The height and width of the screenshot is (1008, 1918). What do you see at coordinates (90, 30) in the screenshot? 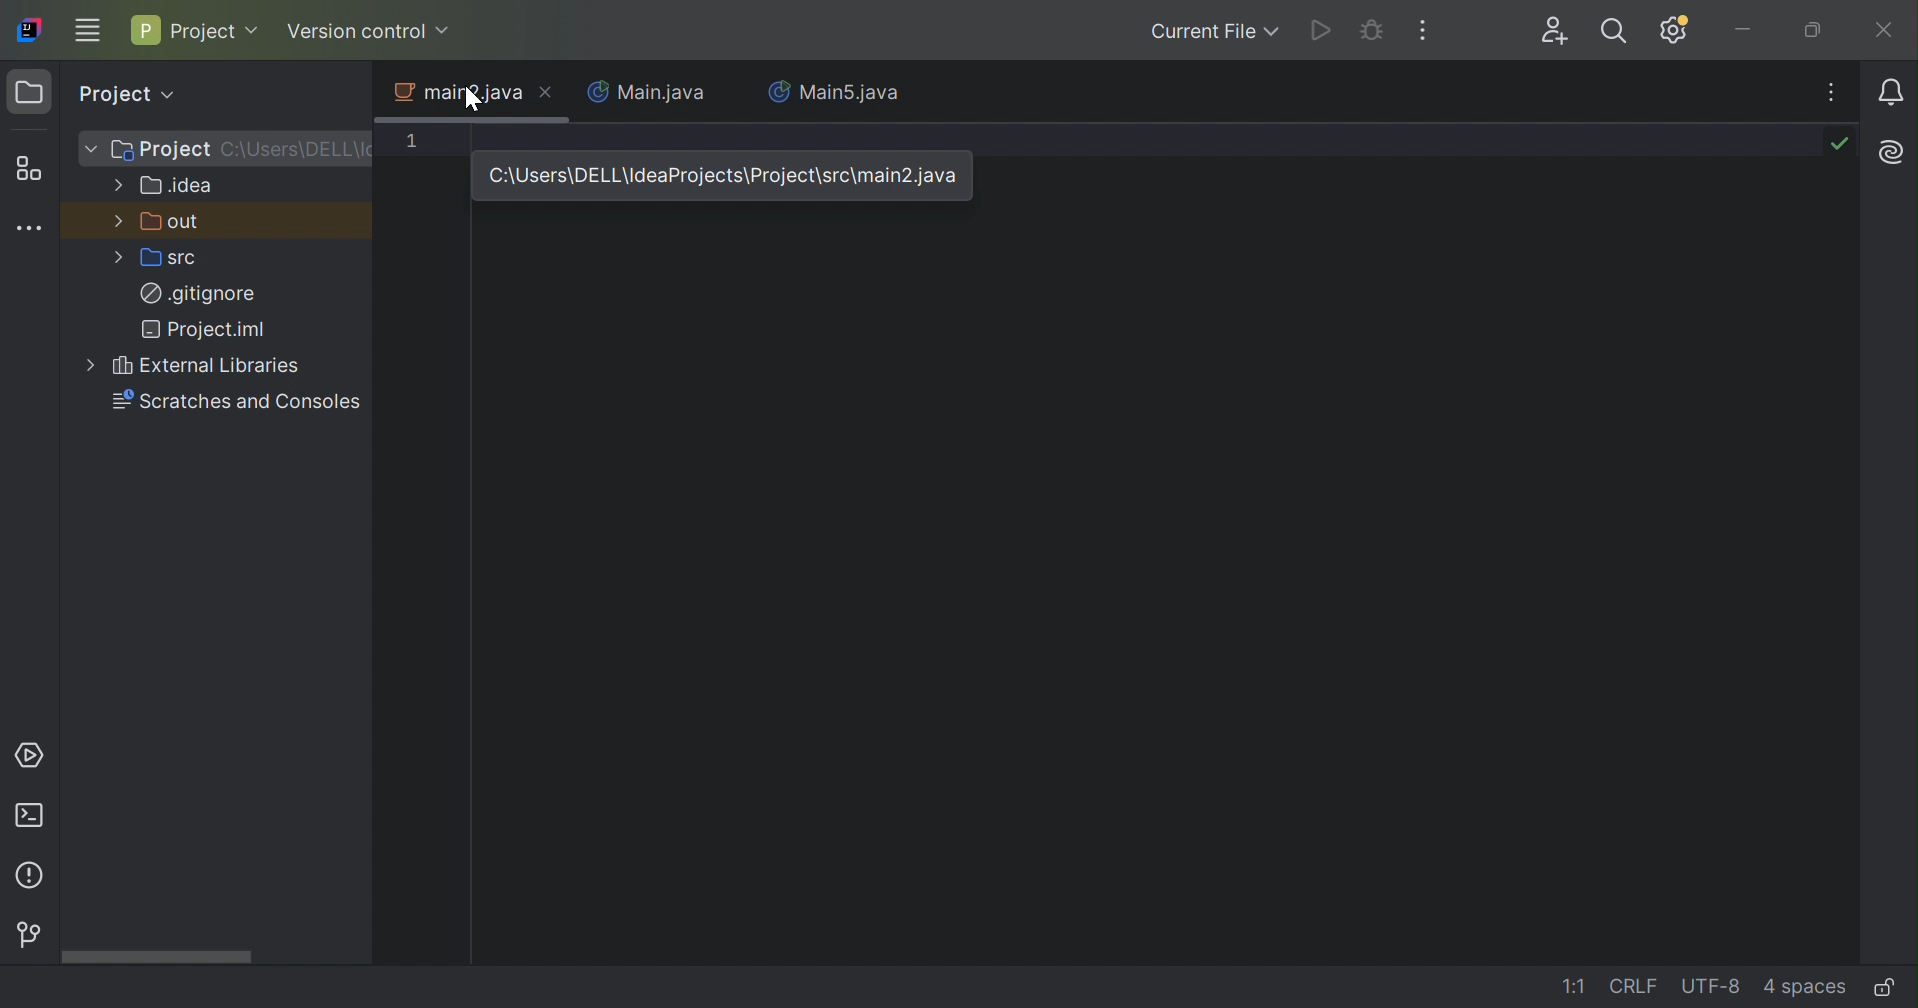
I see `Main menu` at bounding box center [90, 30].